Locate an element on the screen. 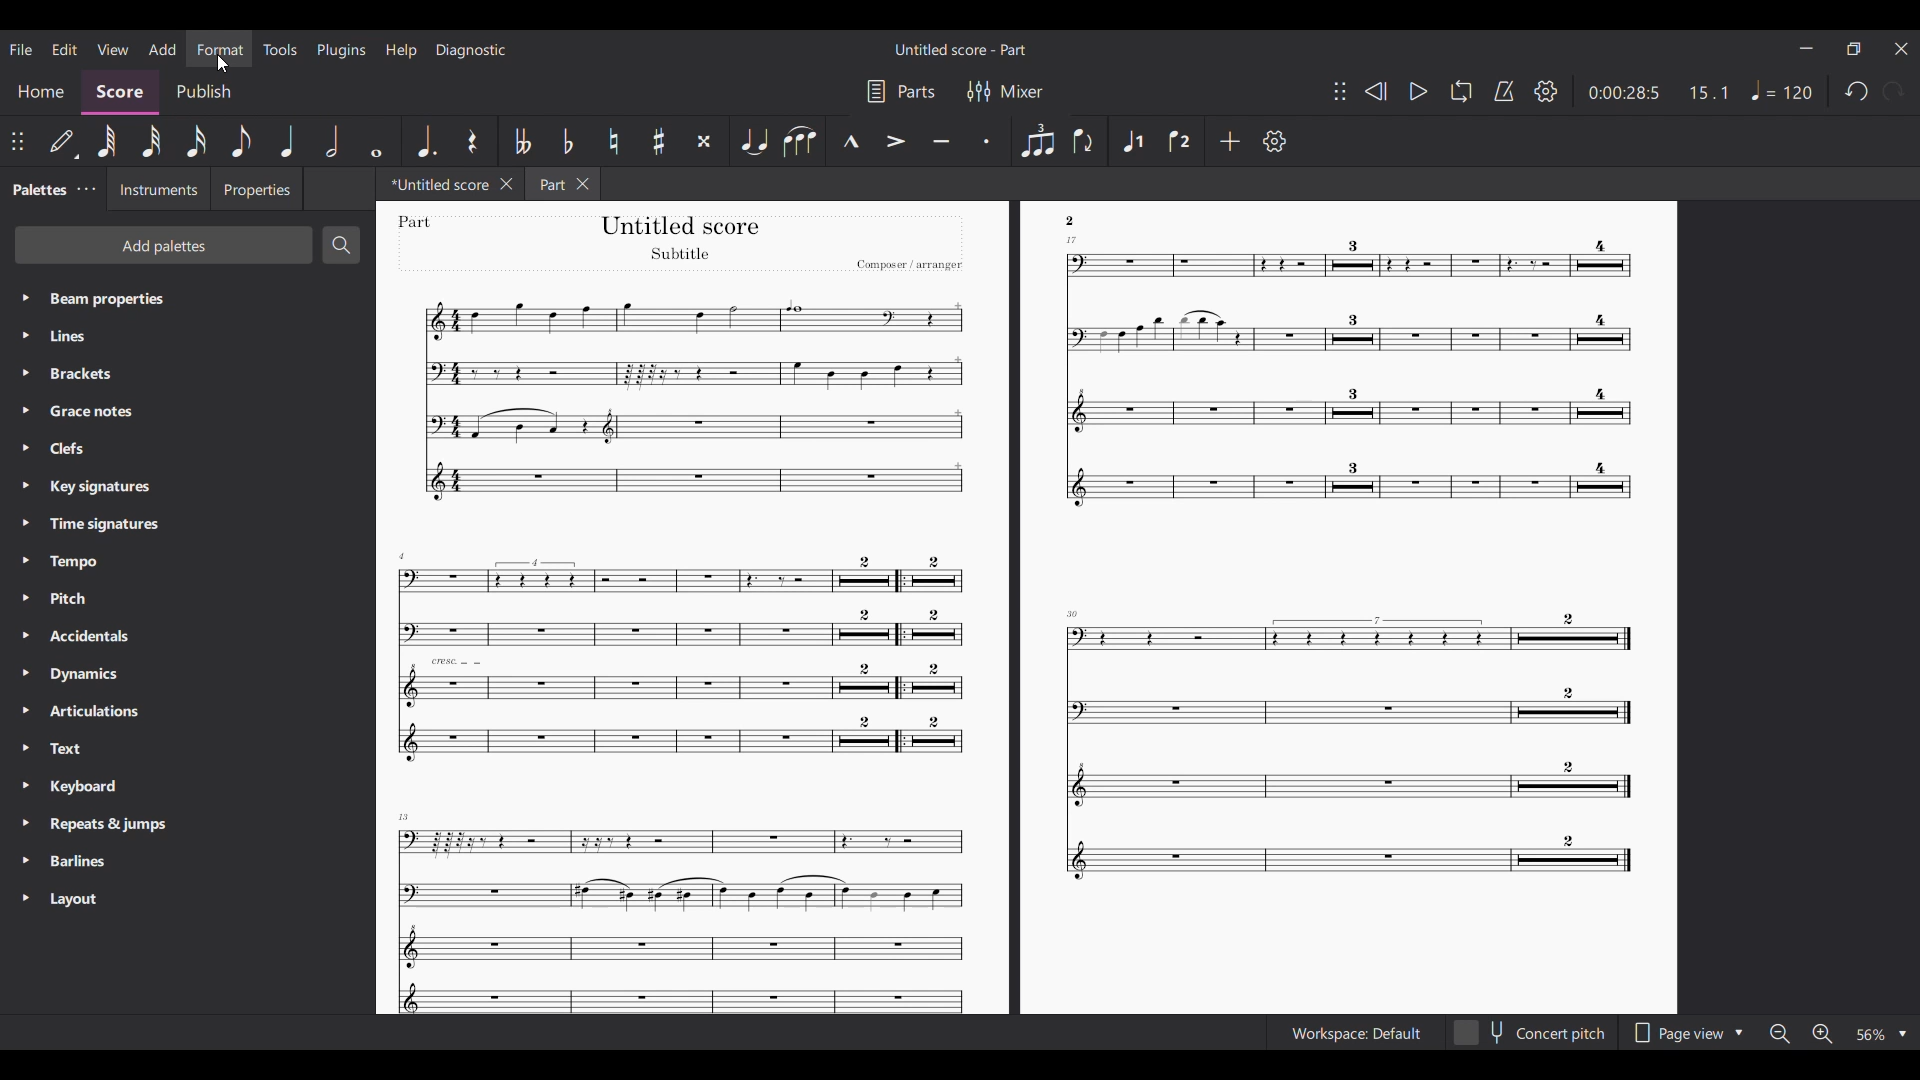  File menu is located at coordinates (20, 49).